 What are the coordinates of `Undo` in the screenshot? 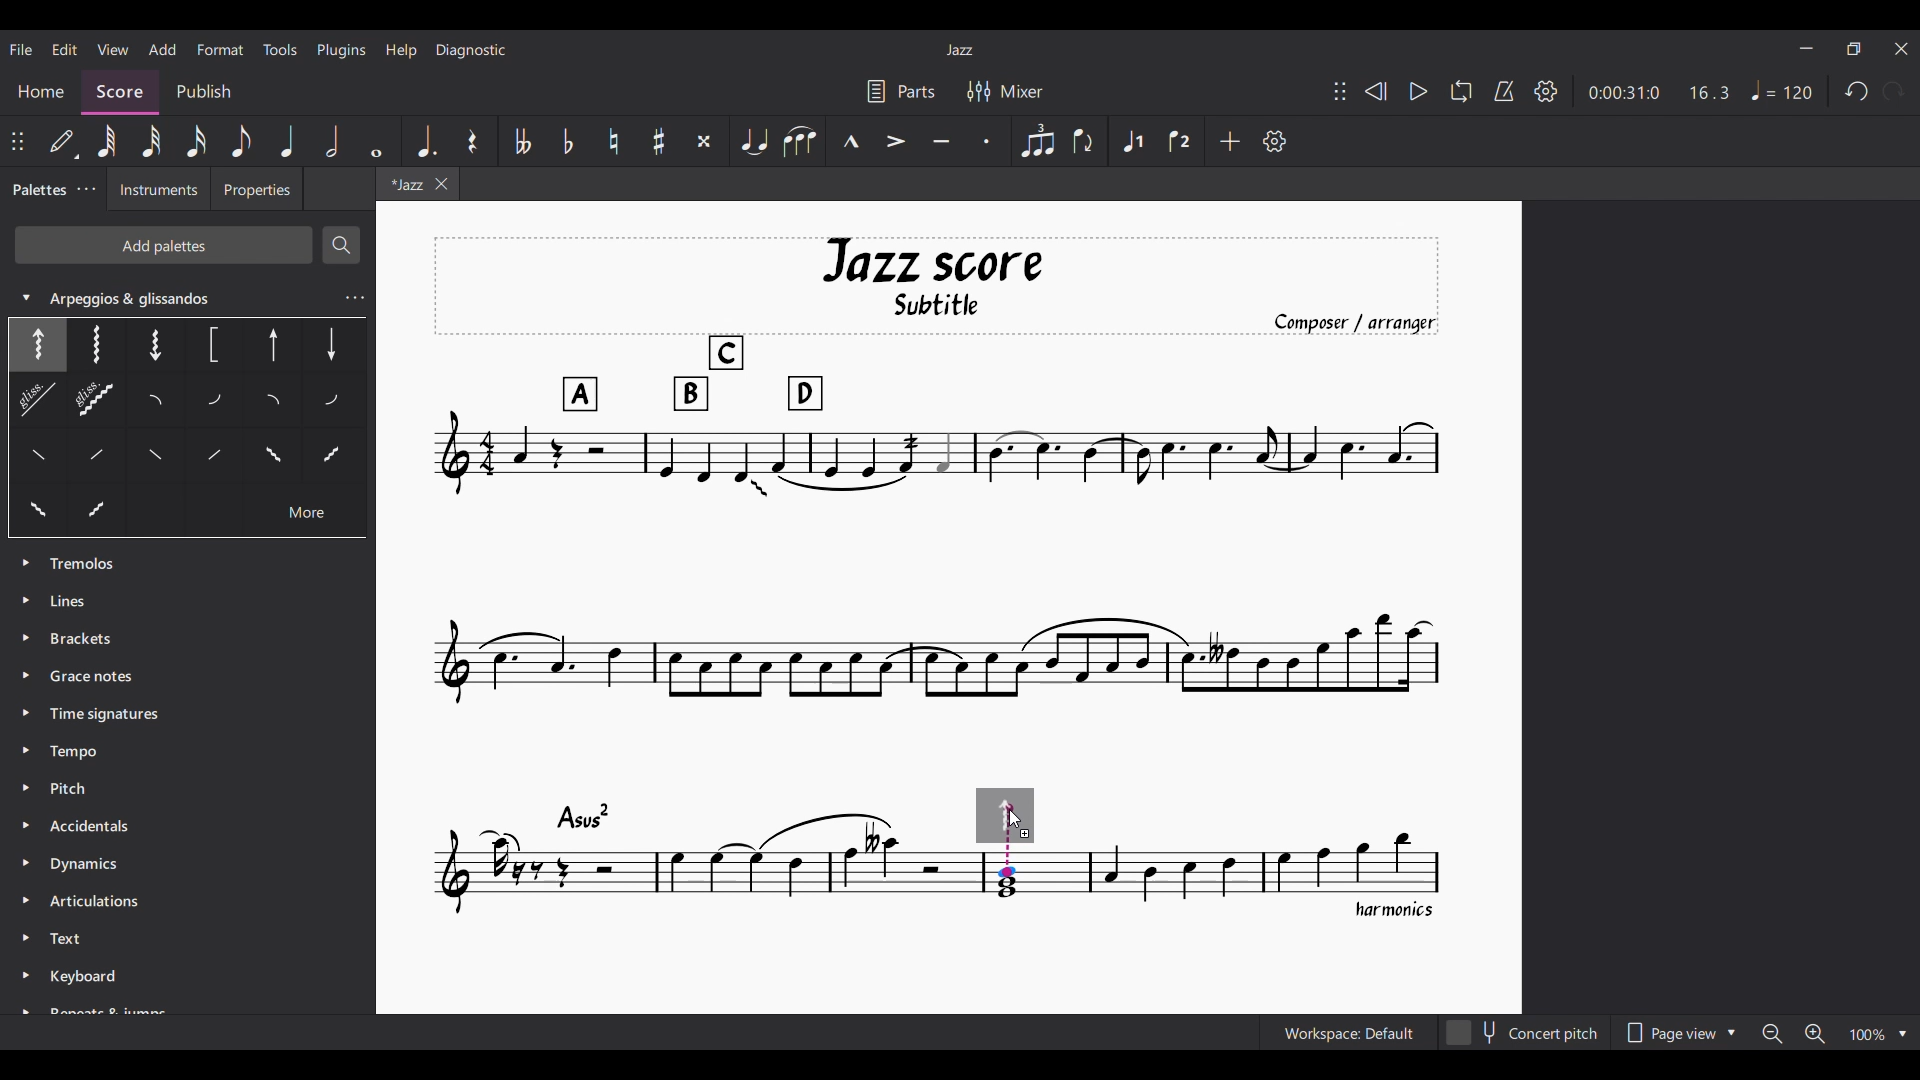 It's located at (1857, 91).